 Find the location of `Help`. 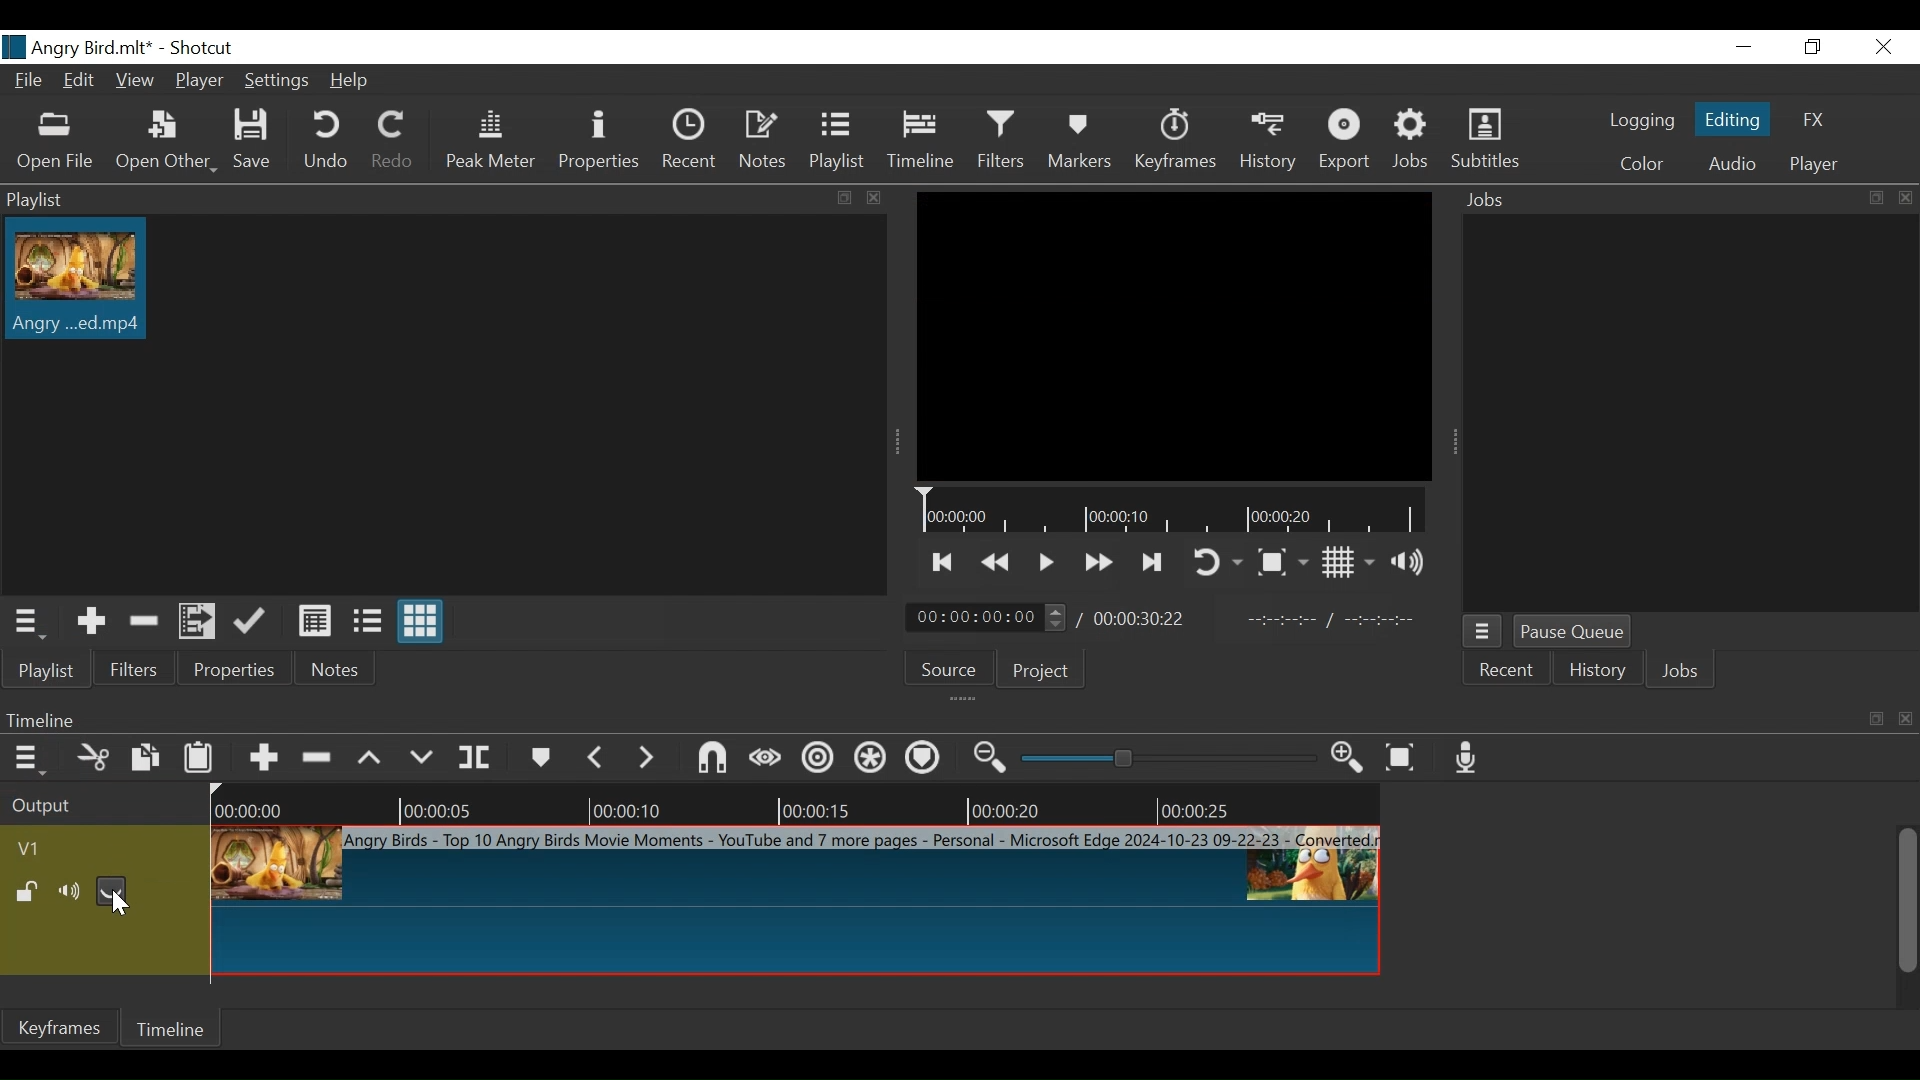

Help is located at coordinates (347, 80).